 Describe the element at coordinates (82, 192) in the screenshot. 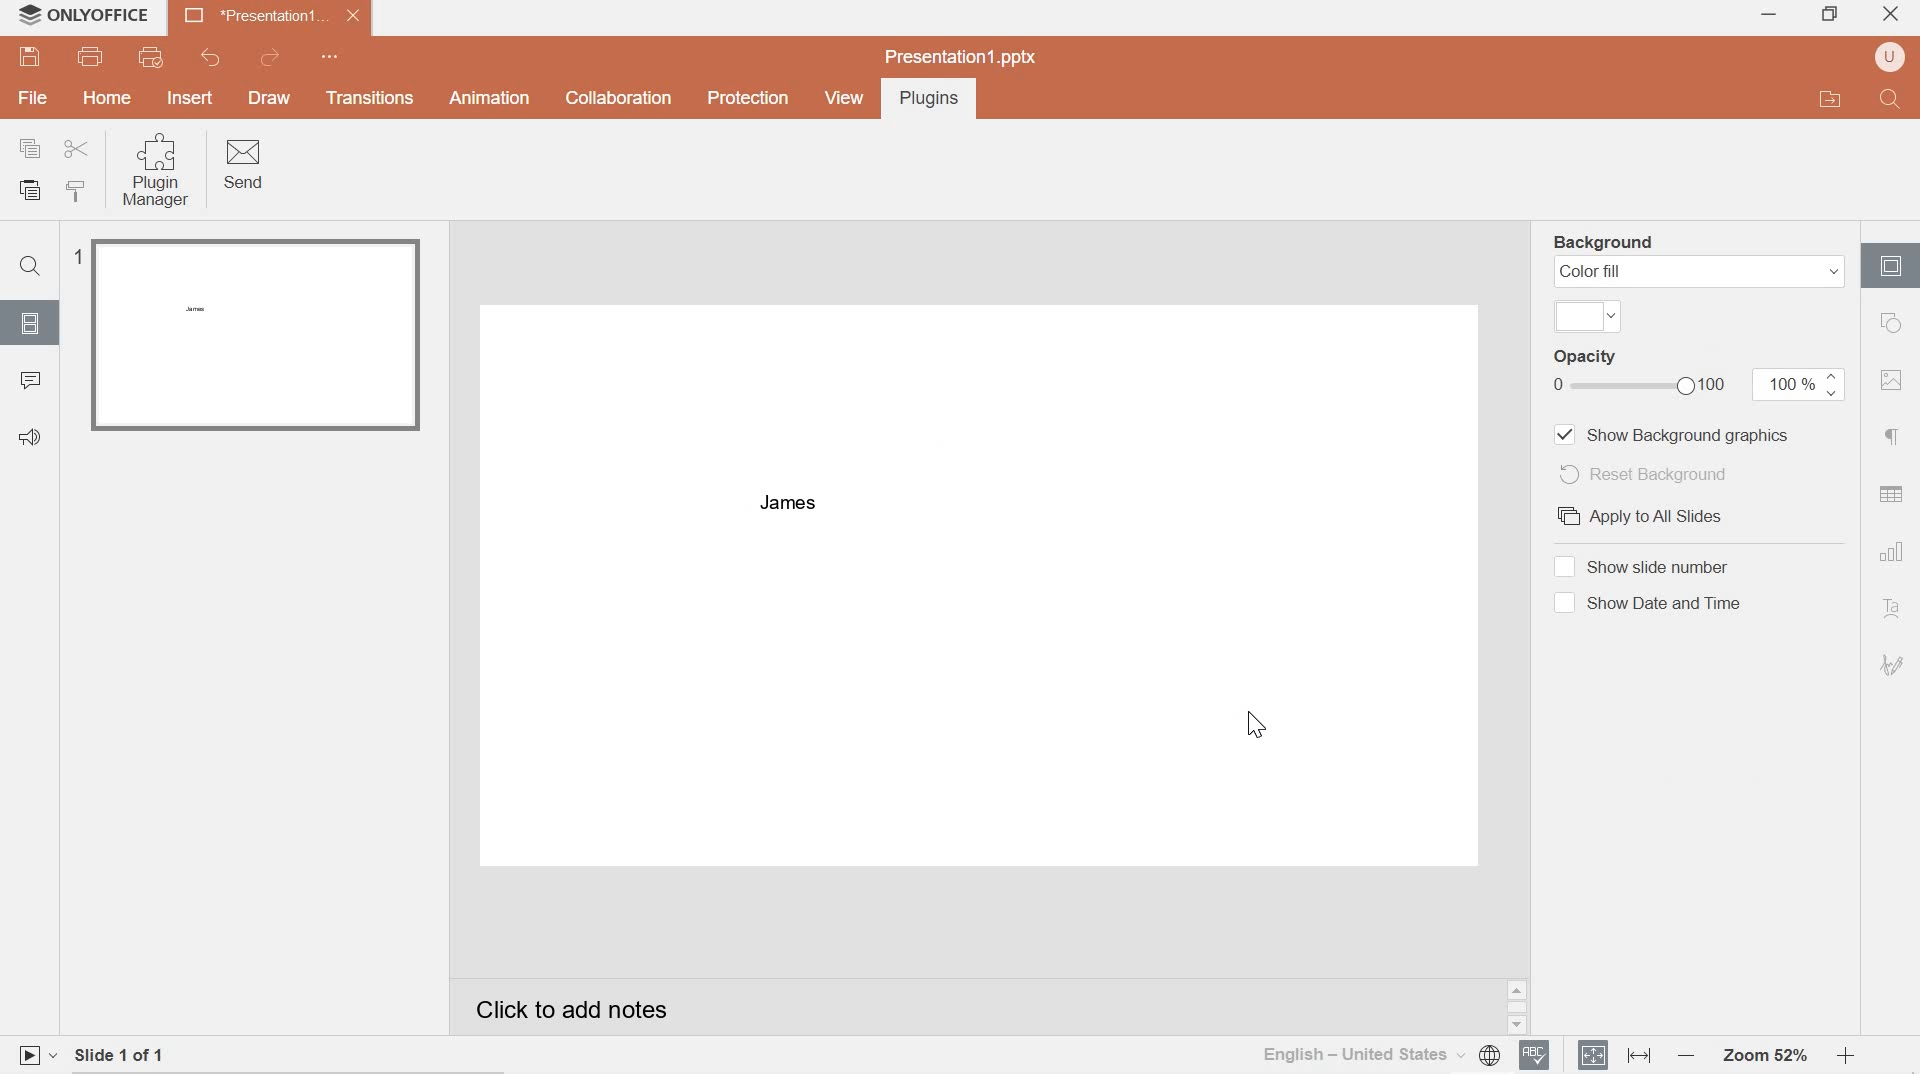

I see `copy style` at that location.